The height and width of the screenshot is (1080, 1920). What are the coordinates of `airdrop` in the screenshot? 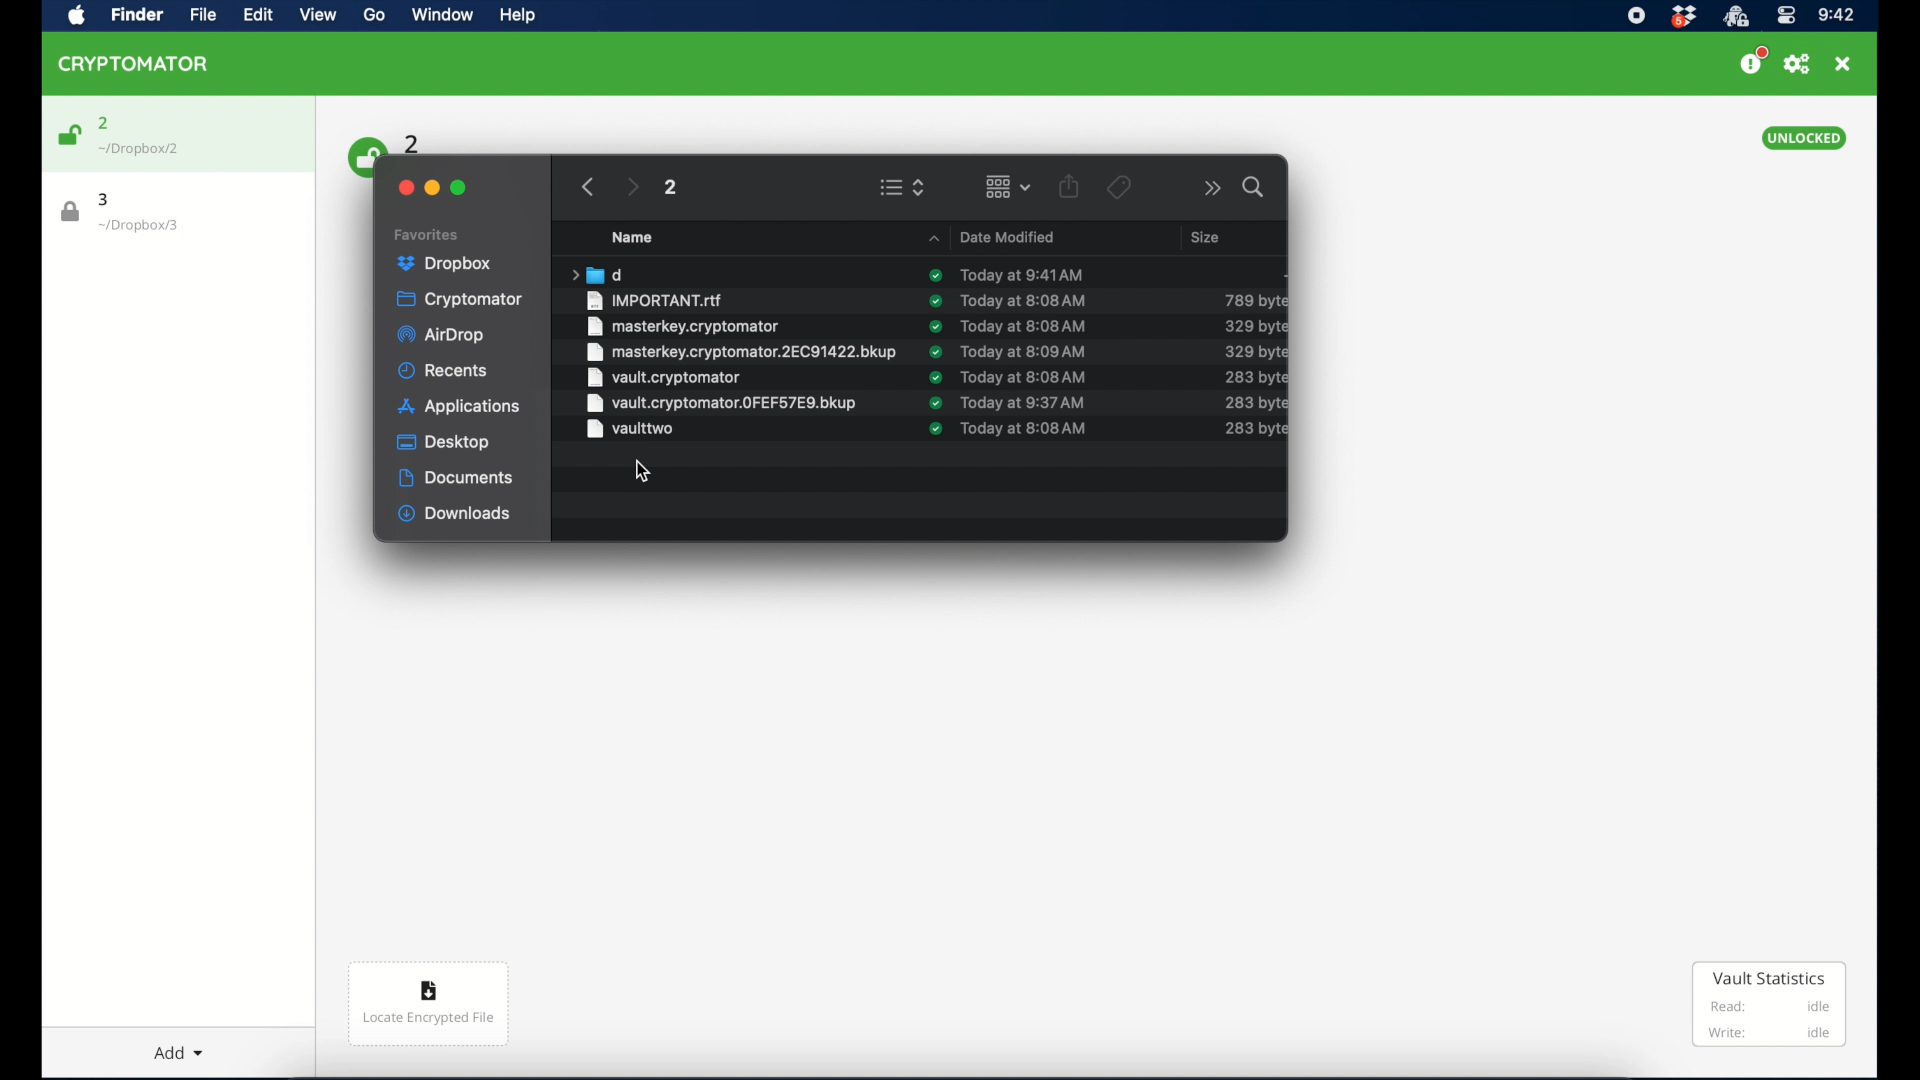 It's located at (440, 335).